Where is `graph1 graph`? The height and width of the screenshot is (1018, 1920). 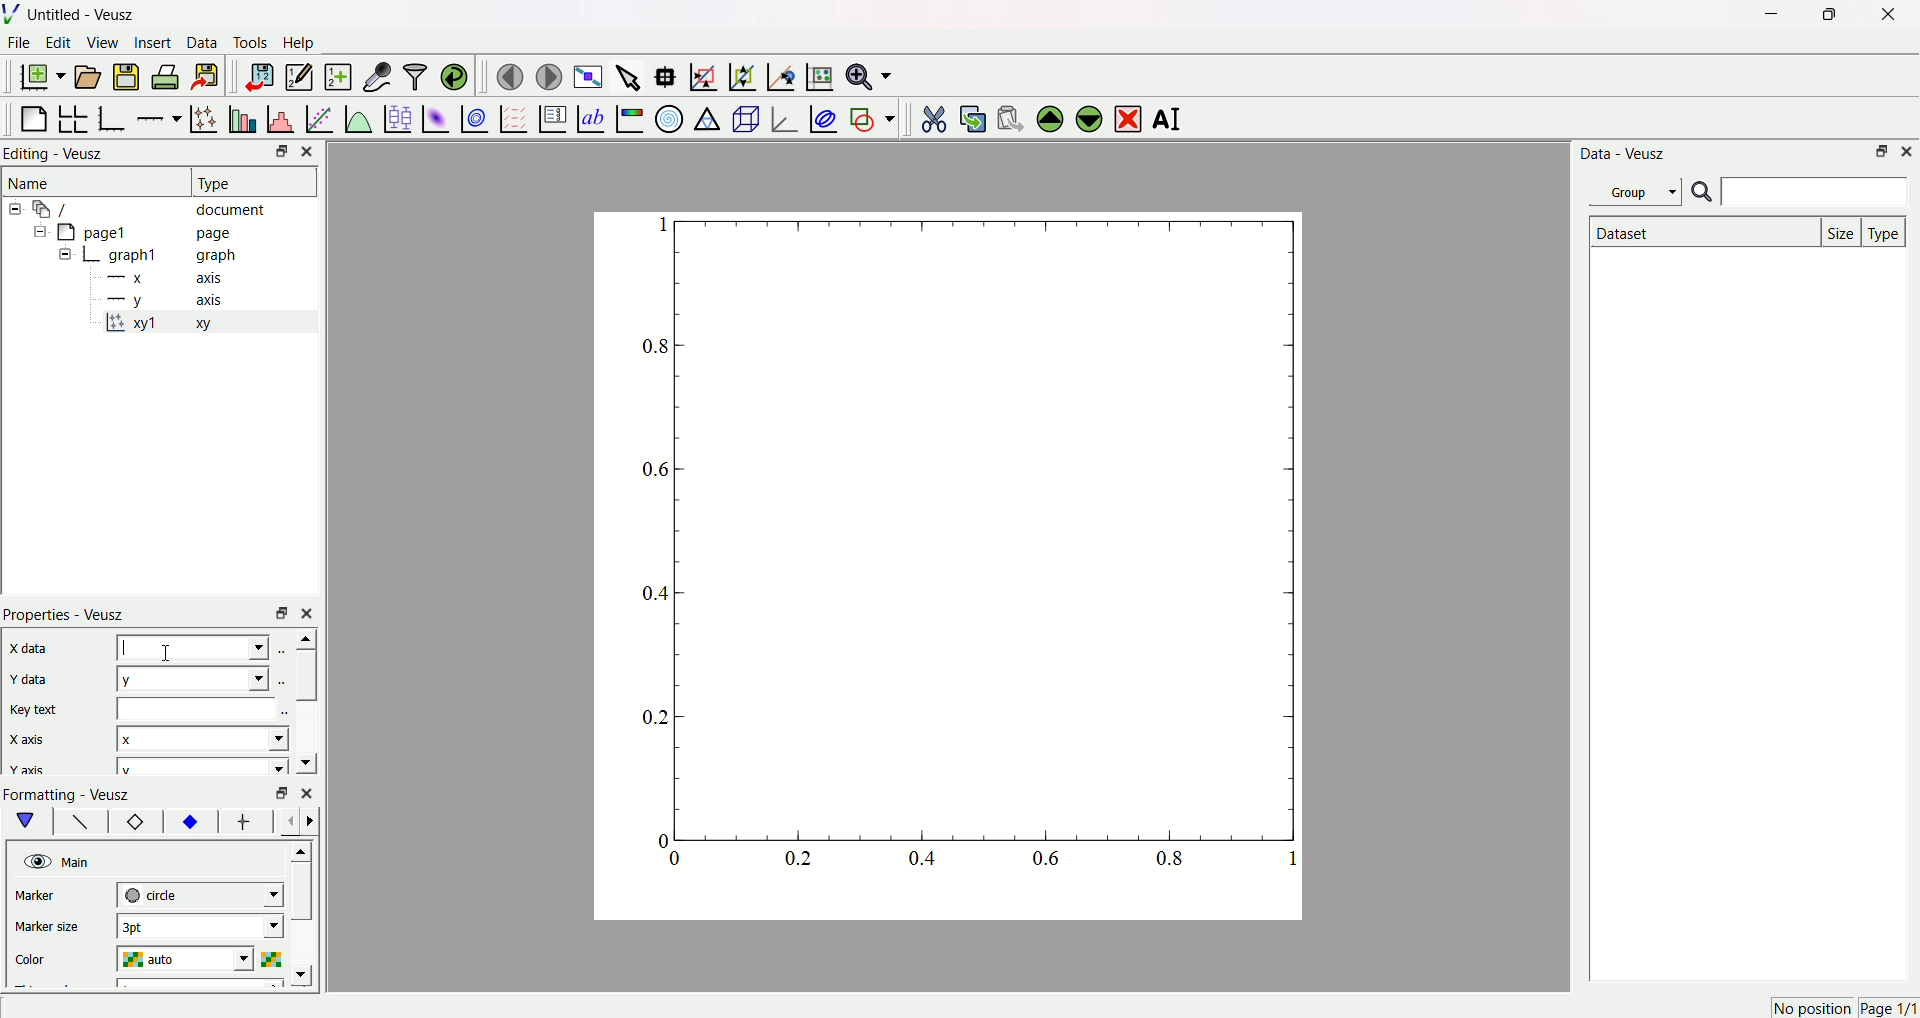 graph1 graph is located at coordinates (174, 256).